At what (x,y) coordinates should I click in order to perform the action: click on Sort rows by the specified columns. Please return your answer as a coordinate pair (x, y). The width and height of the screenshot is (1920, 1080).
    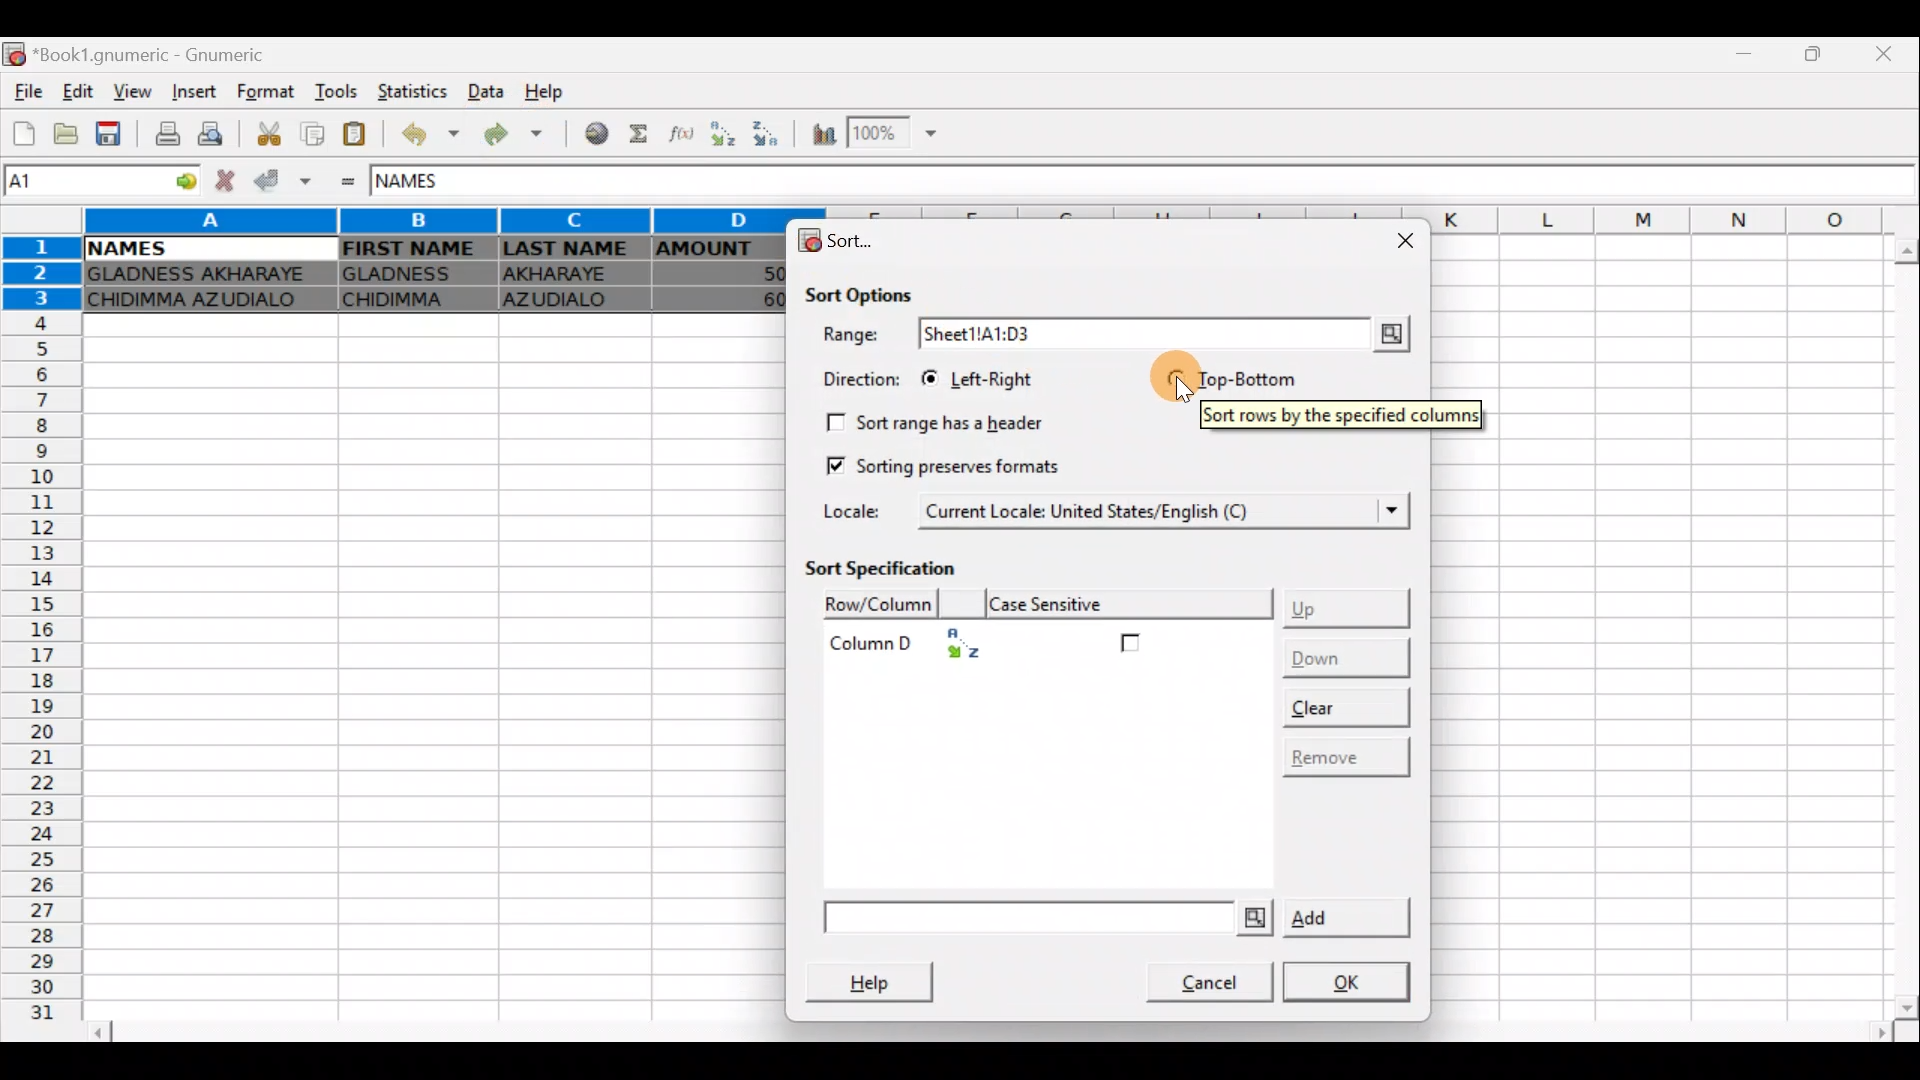
    Looking at the image, I should click on (1342, 415).